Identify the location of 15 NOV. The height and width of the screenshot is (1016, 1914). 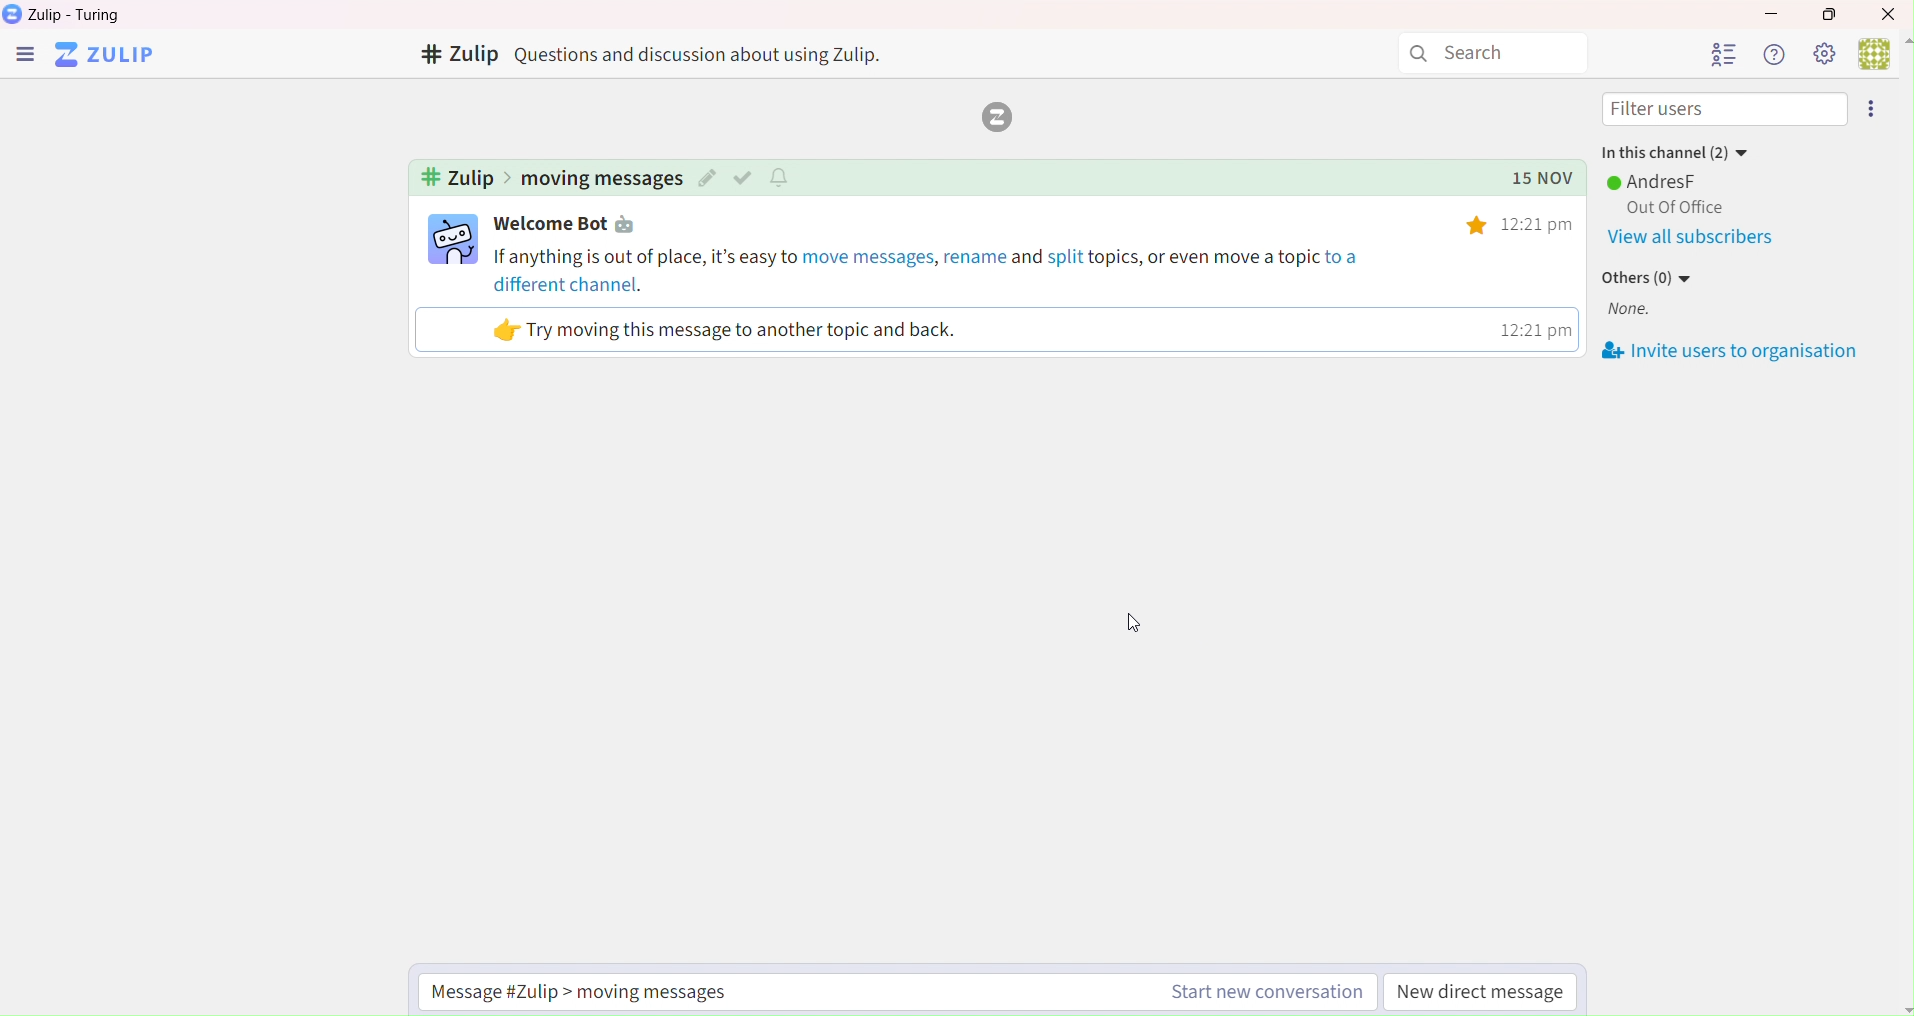
(1533, 179).